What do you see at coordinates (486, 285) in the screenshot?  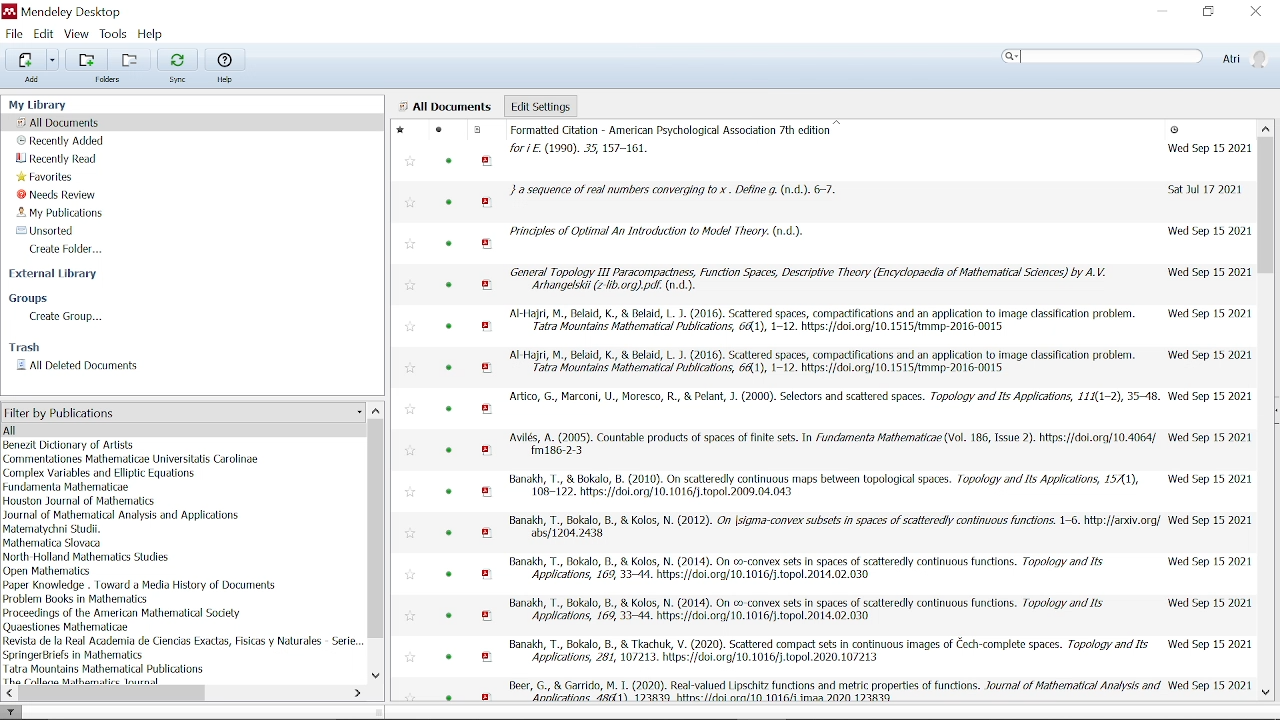 I see `pdf` at bounding box center [486, 285].